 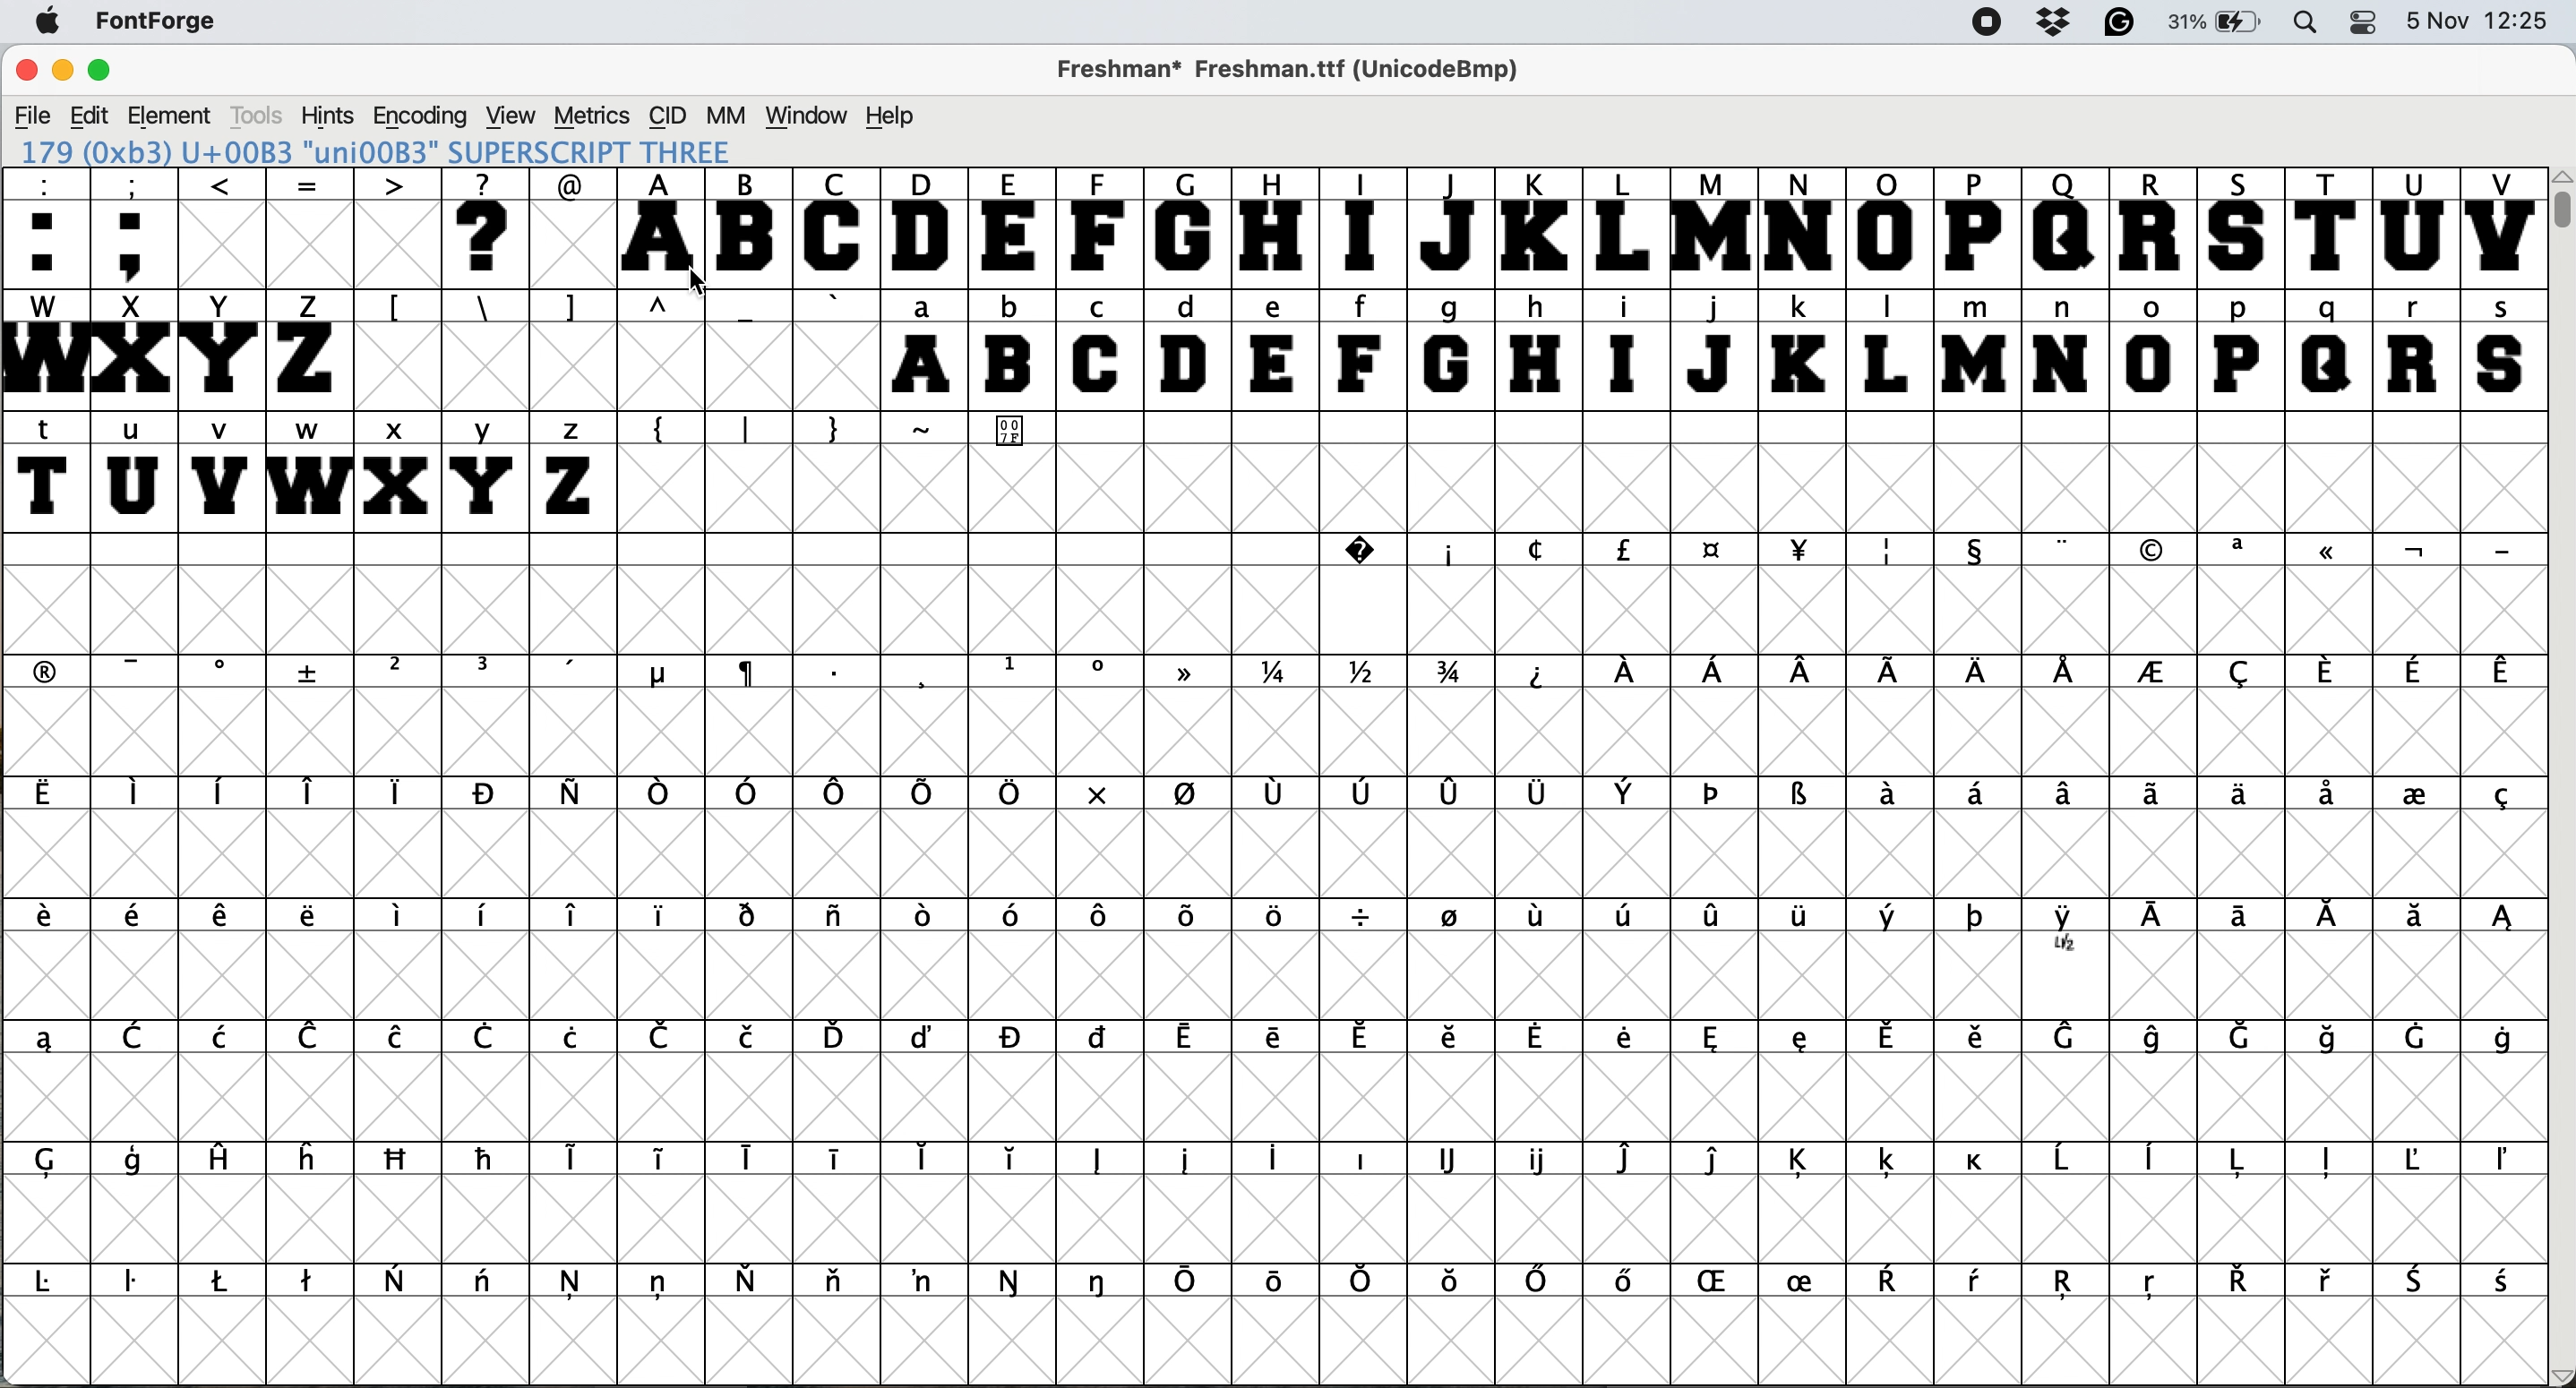 What do you see at coordinates (224, 1035) in the screenshot?
I see `symbol` at bounding box center [224, 1035].